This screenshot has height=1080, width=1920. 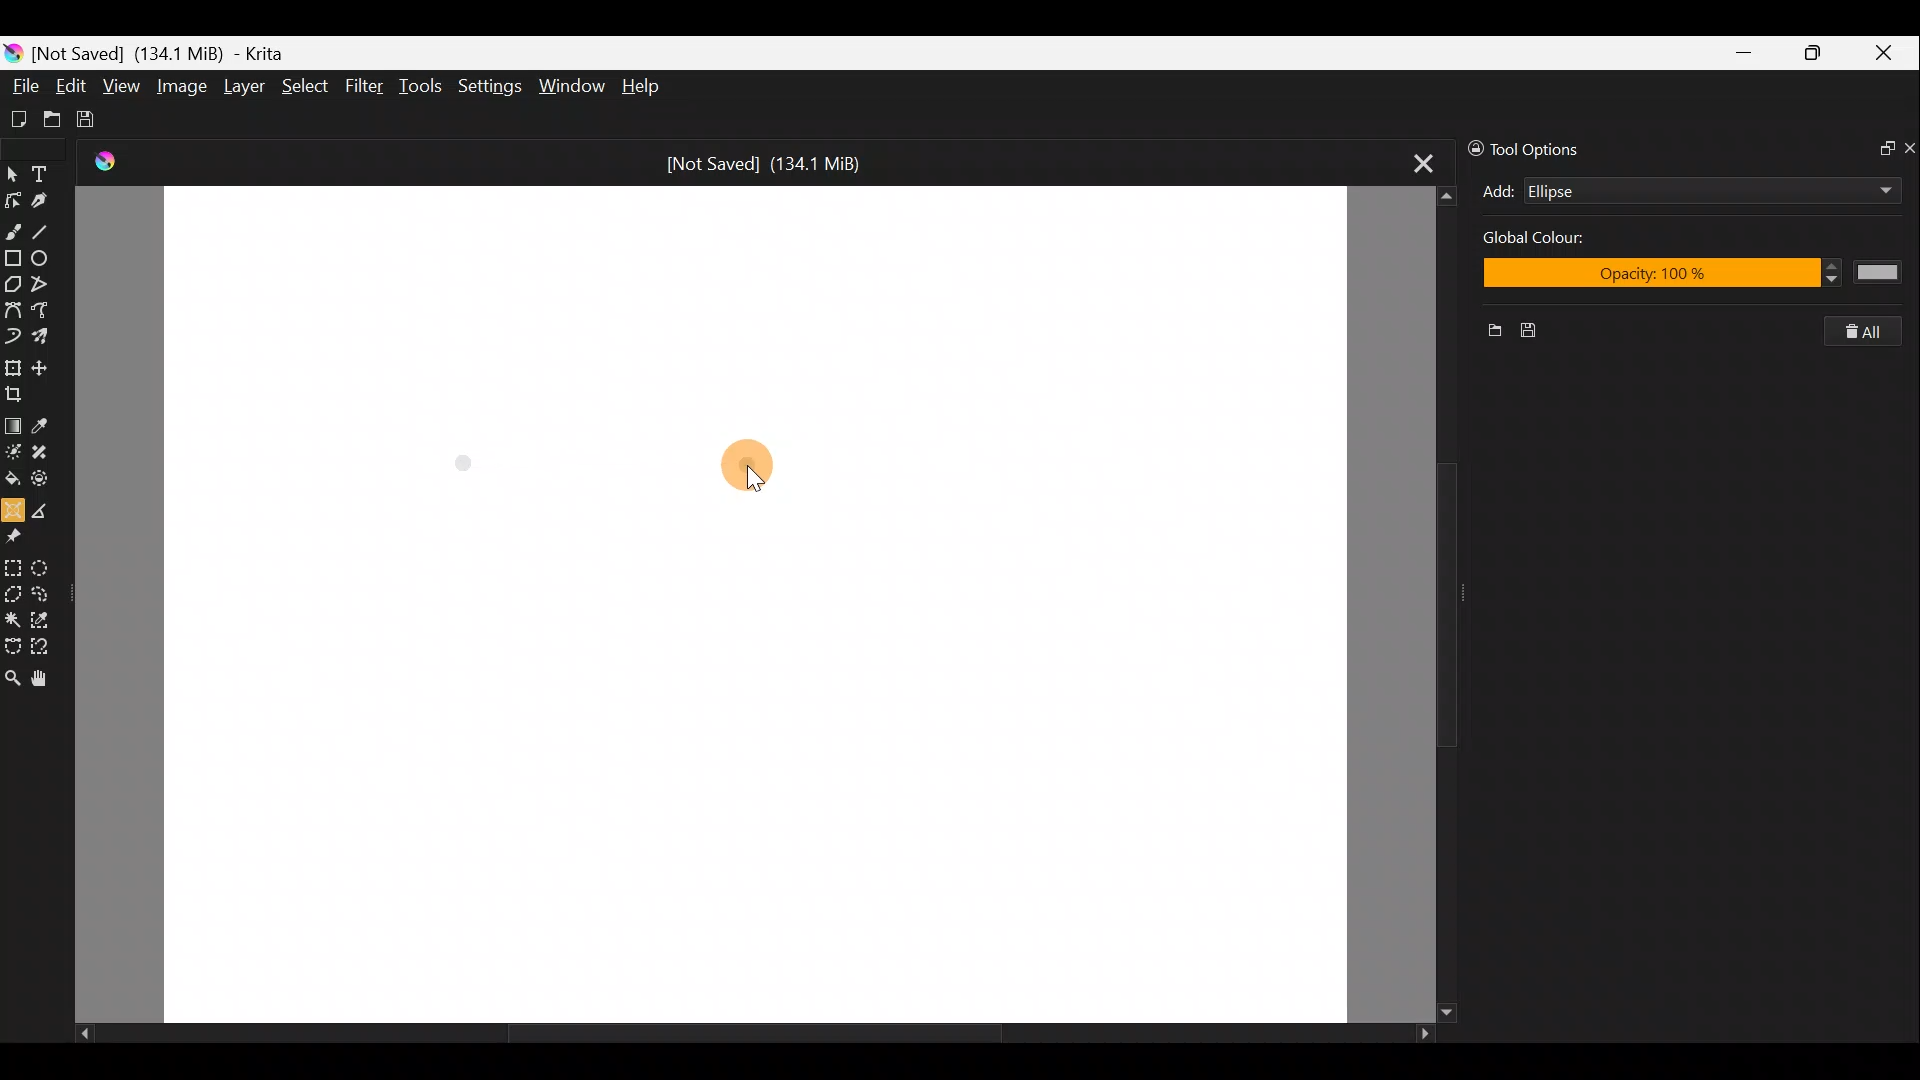 What do you see at coordinates (1540, 331) in the screenshot?
I see `Save` at bounding box center [1540, 331].